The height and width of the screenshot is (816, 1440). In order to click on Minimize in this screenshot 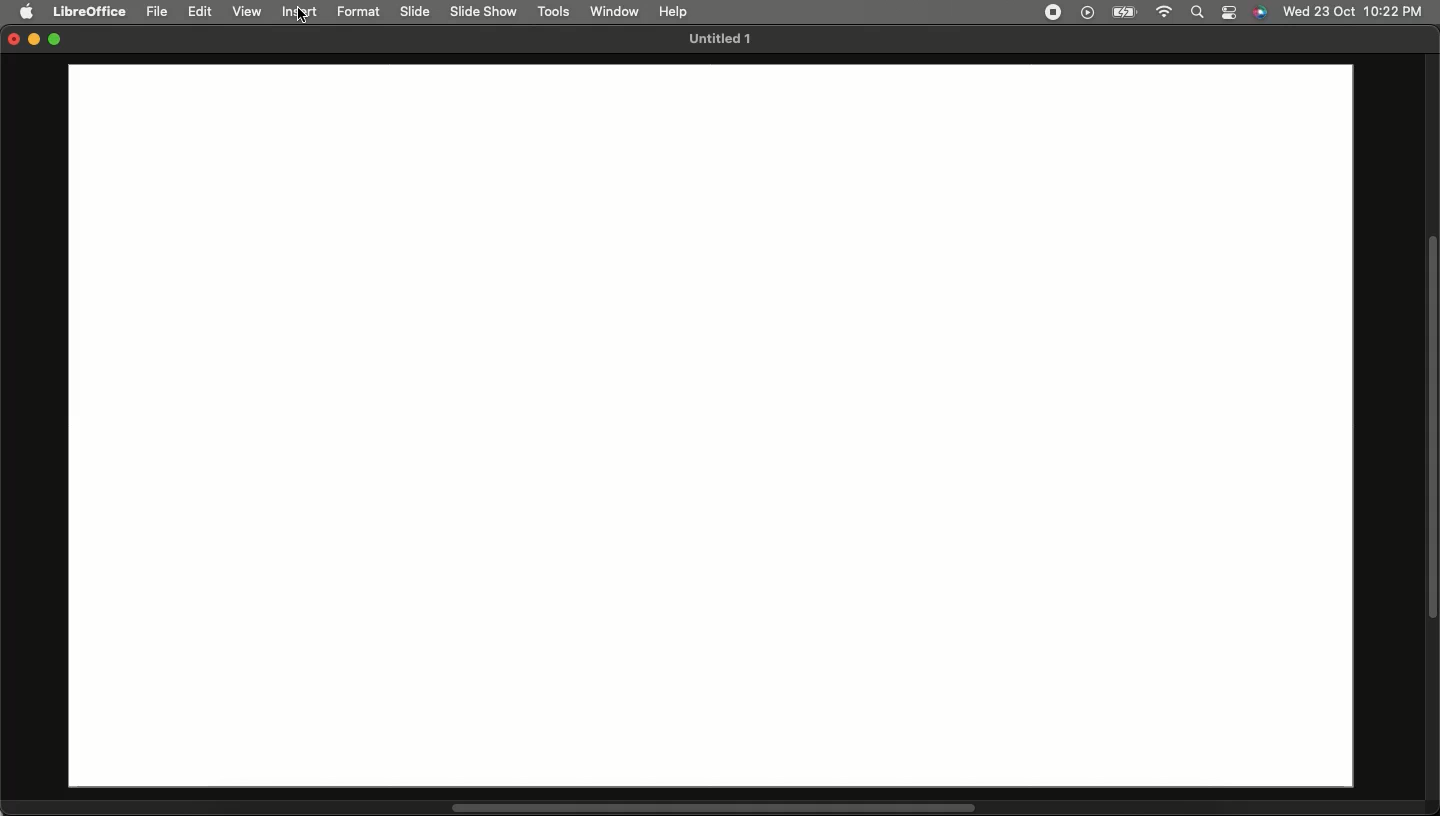, I will do `click(35, 41)`.